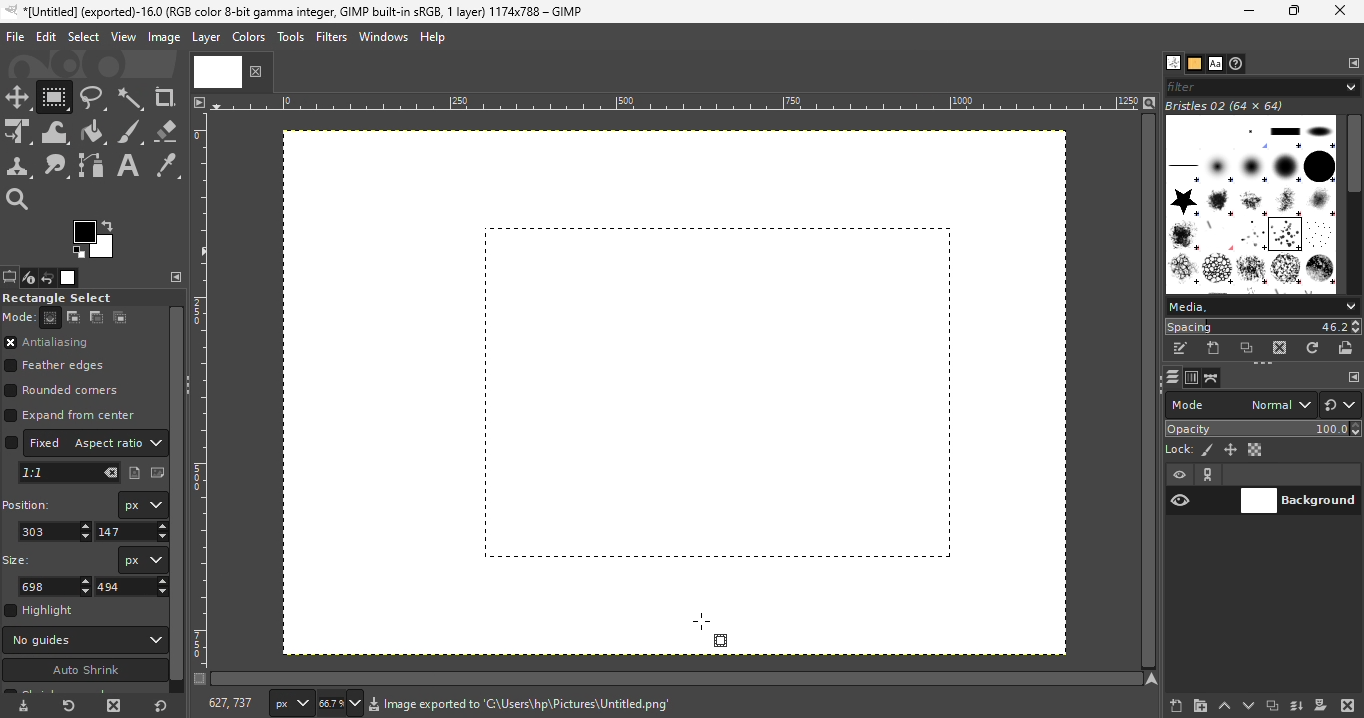 Image resolution: width=1364 pixels, height=718 pixels. Describe the element at coordinates (1214, 348) in the screenshot. I see `Create a new brush` at that location.